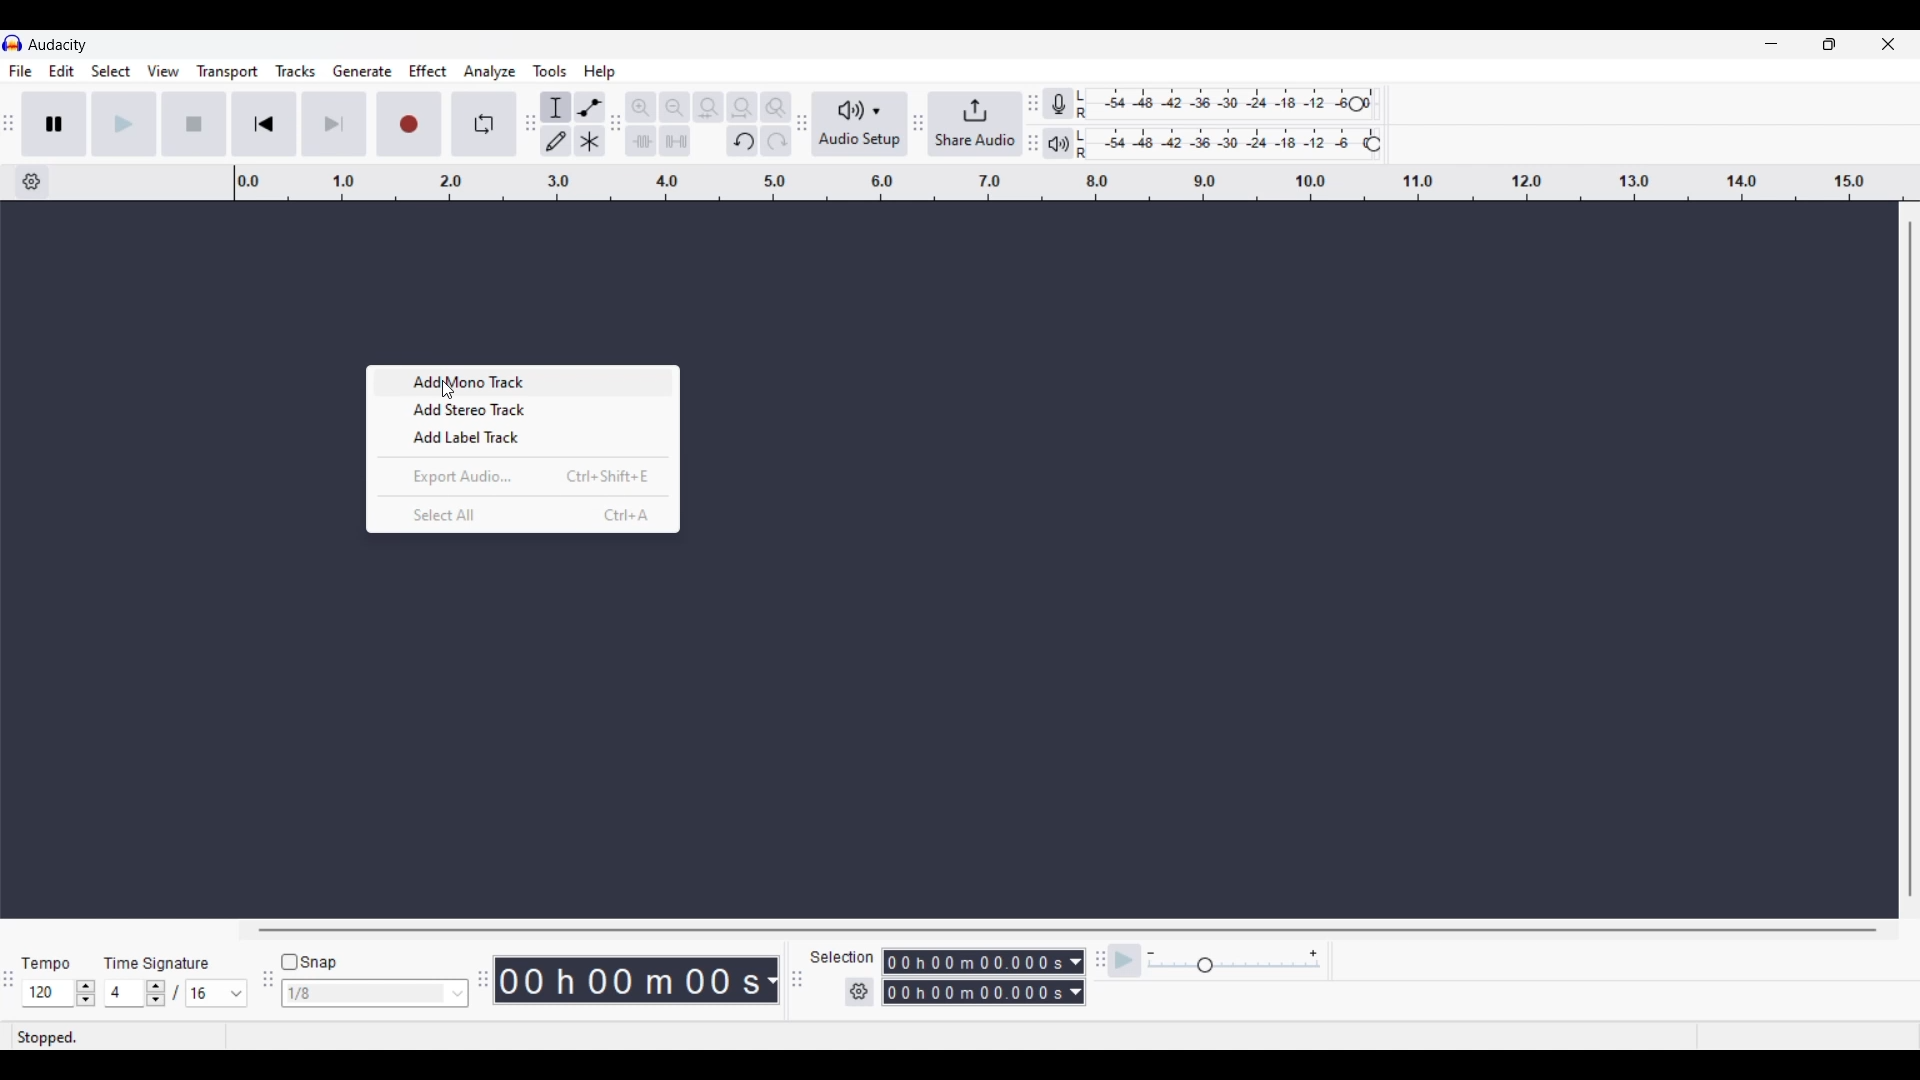 The height and width of the screenshot is (1080, 1920). Describe the element at coordinates (62, 72) in the screenshot. I see `Edit menu` at that location.